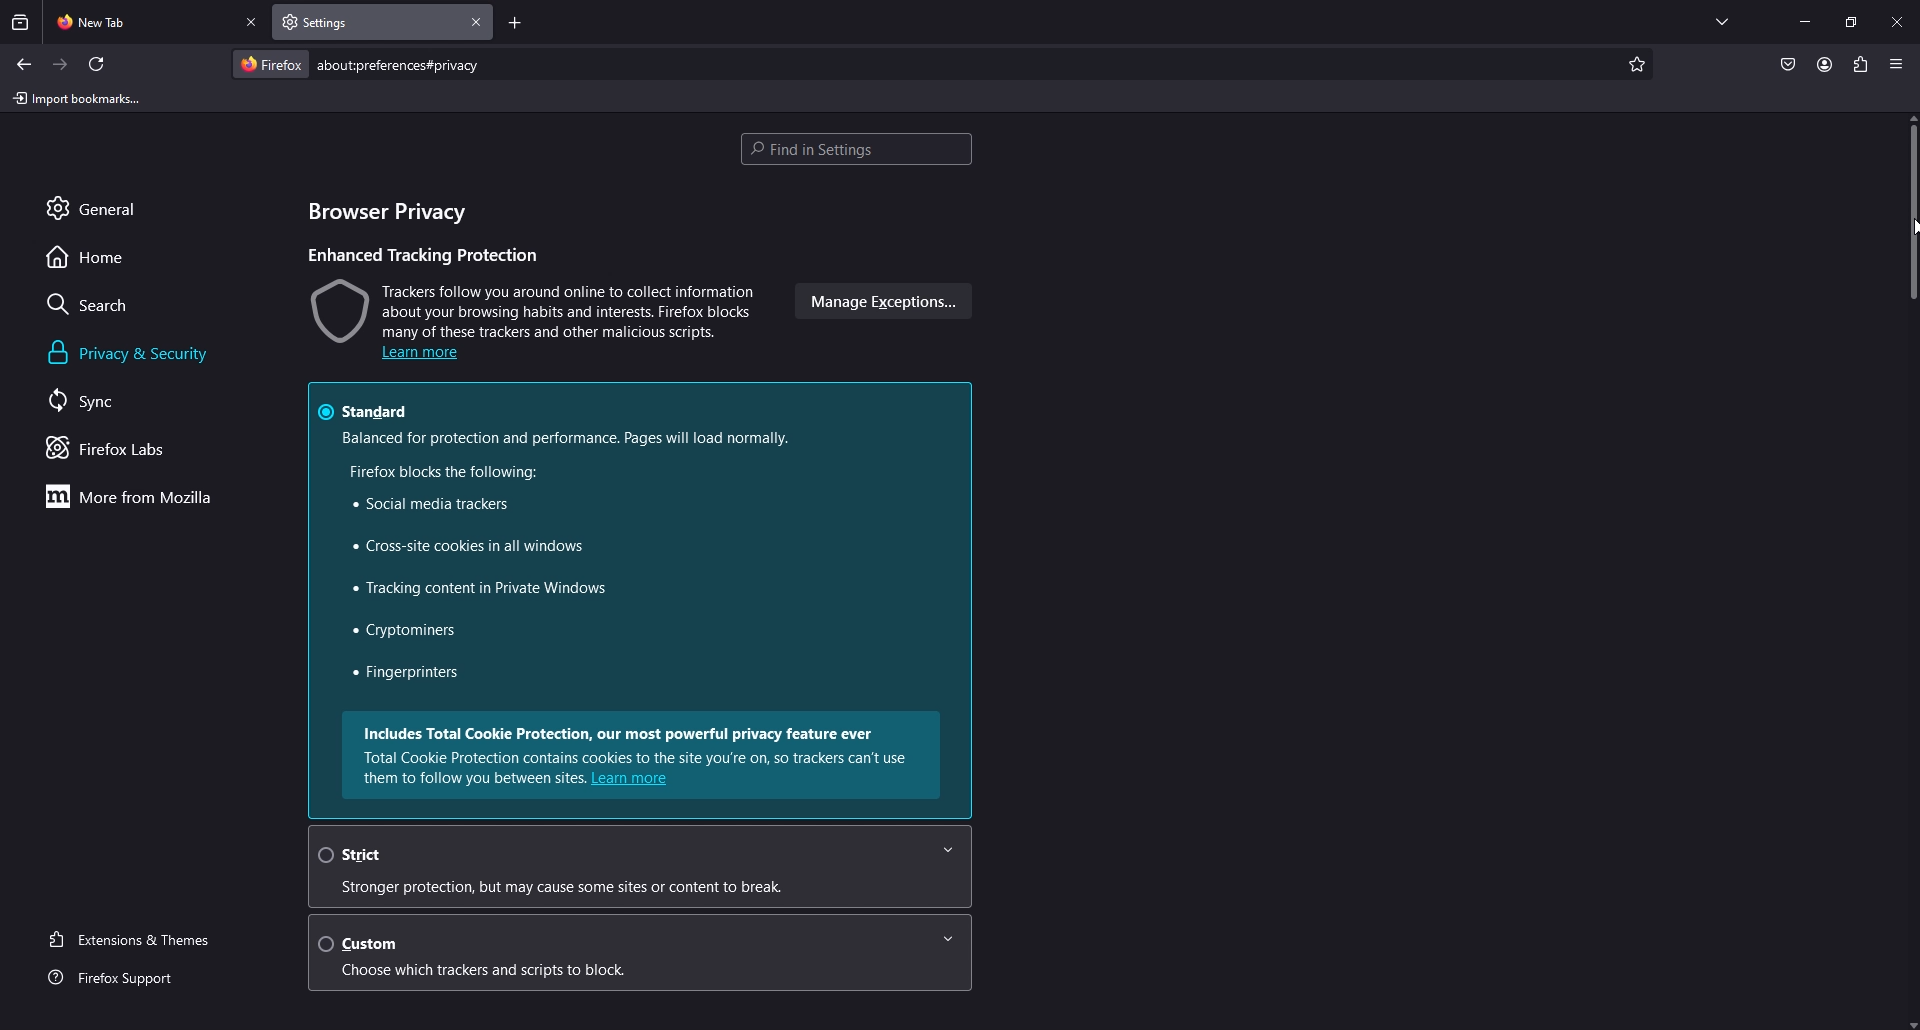  I want to click on refresh, so click(97, 64).